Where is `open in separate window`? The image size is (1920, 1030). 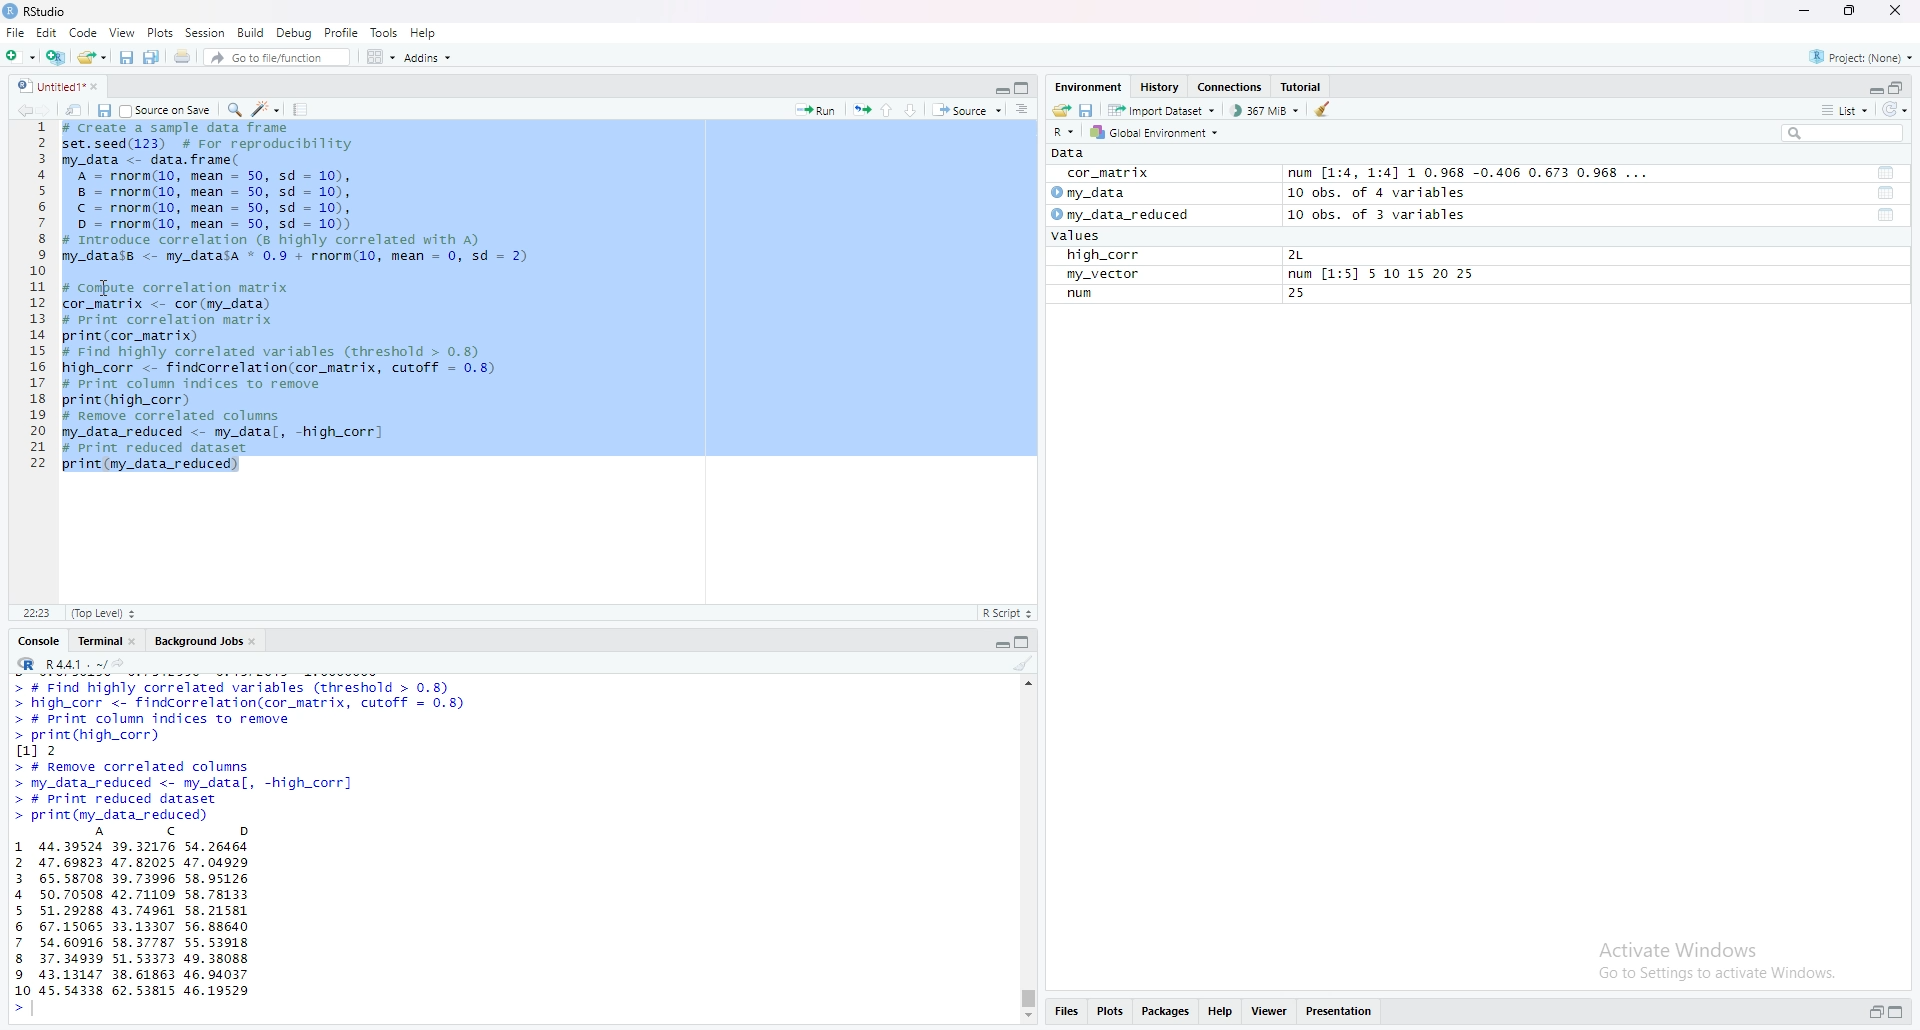 open in separate window is located at coordinates (1898, 87).